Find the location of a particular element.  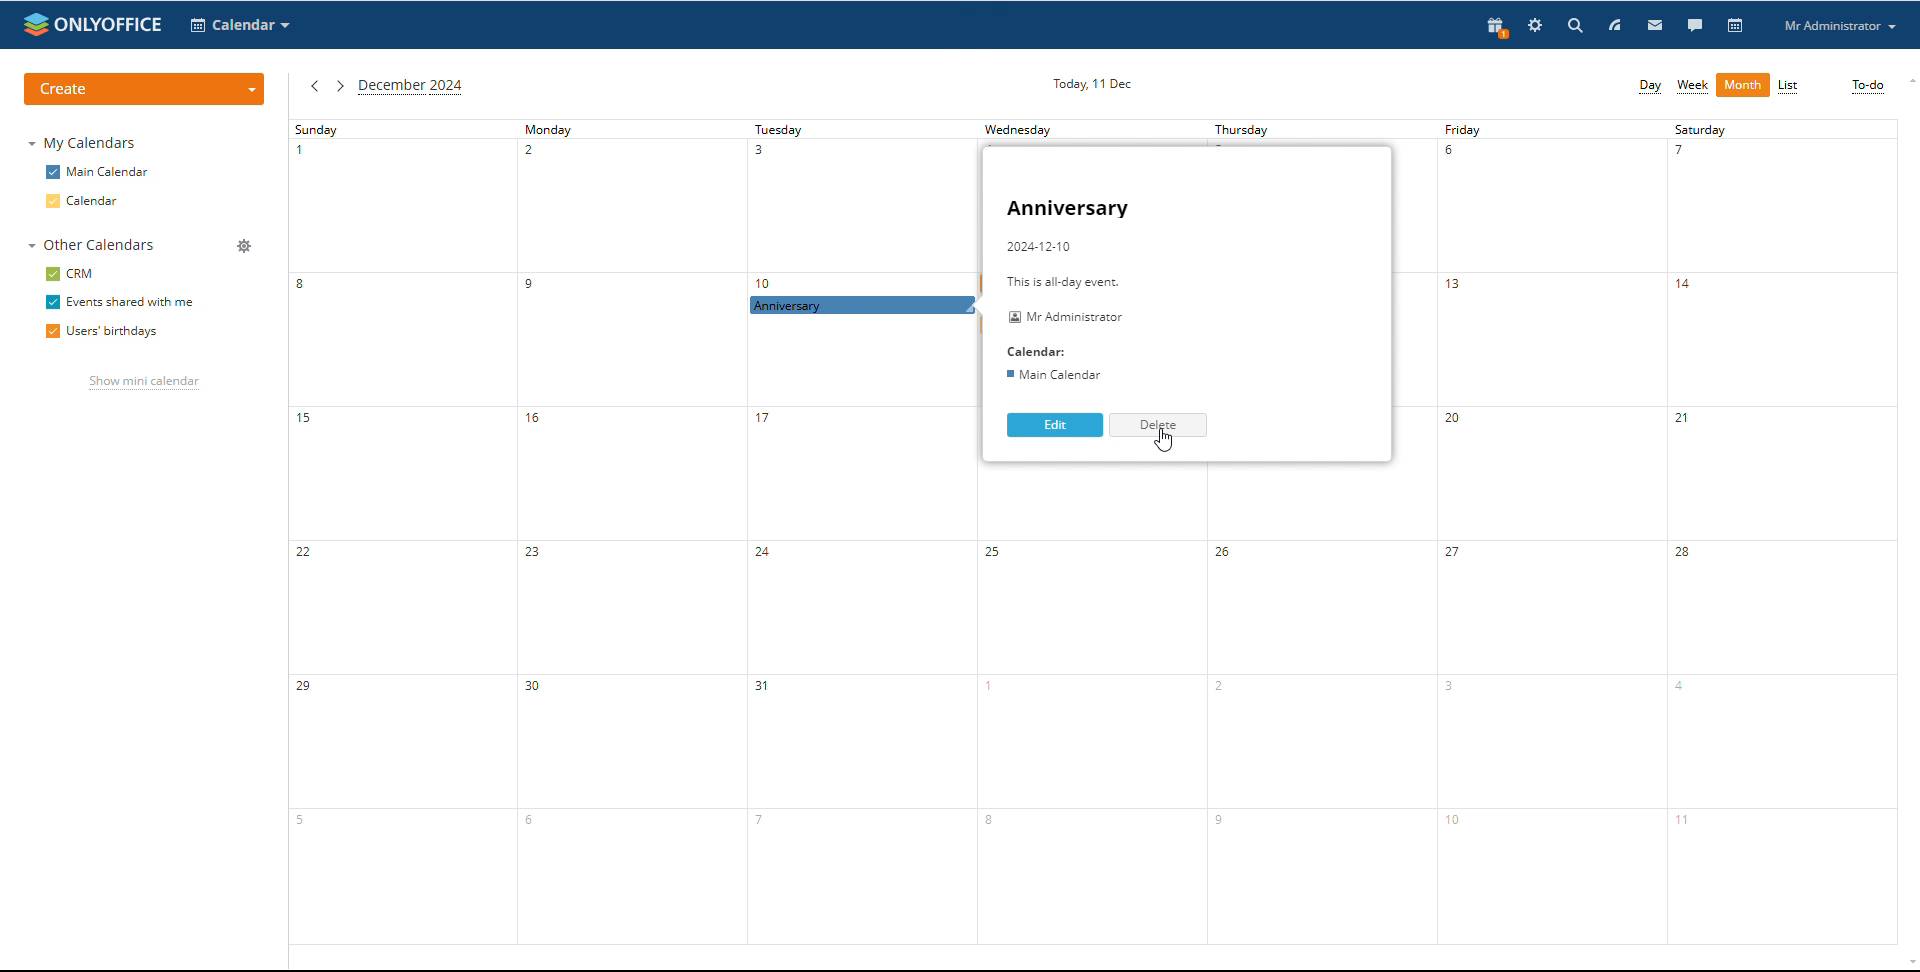

mr administrator is located at coordinates (1066, 319).